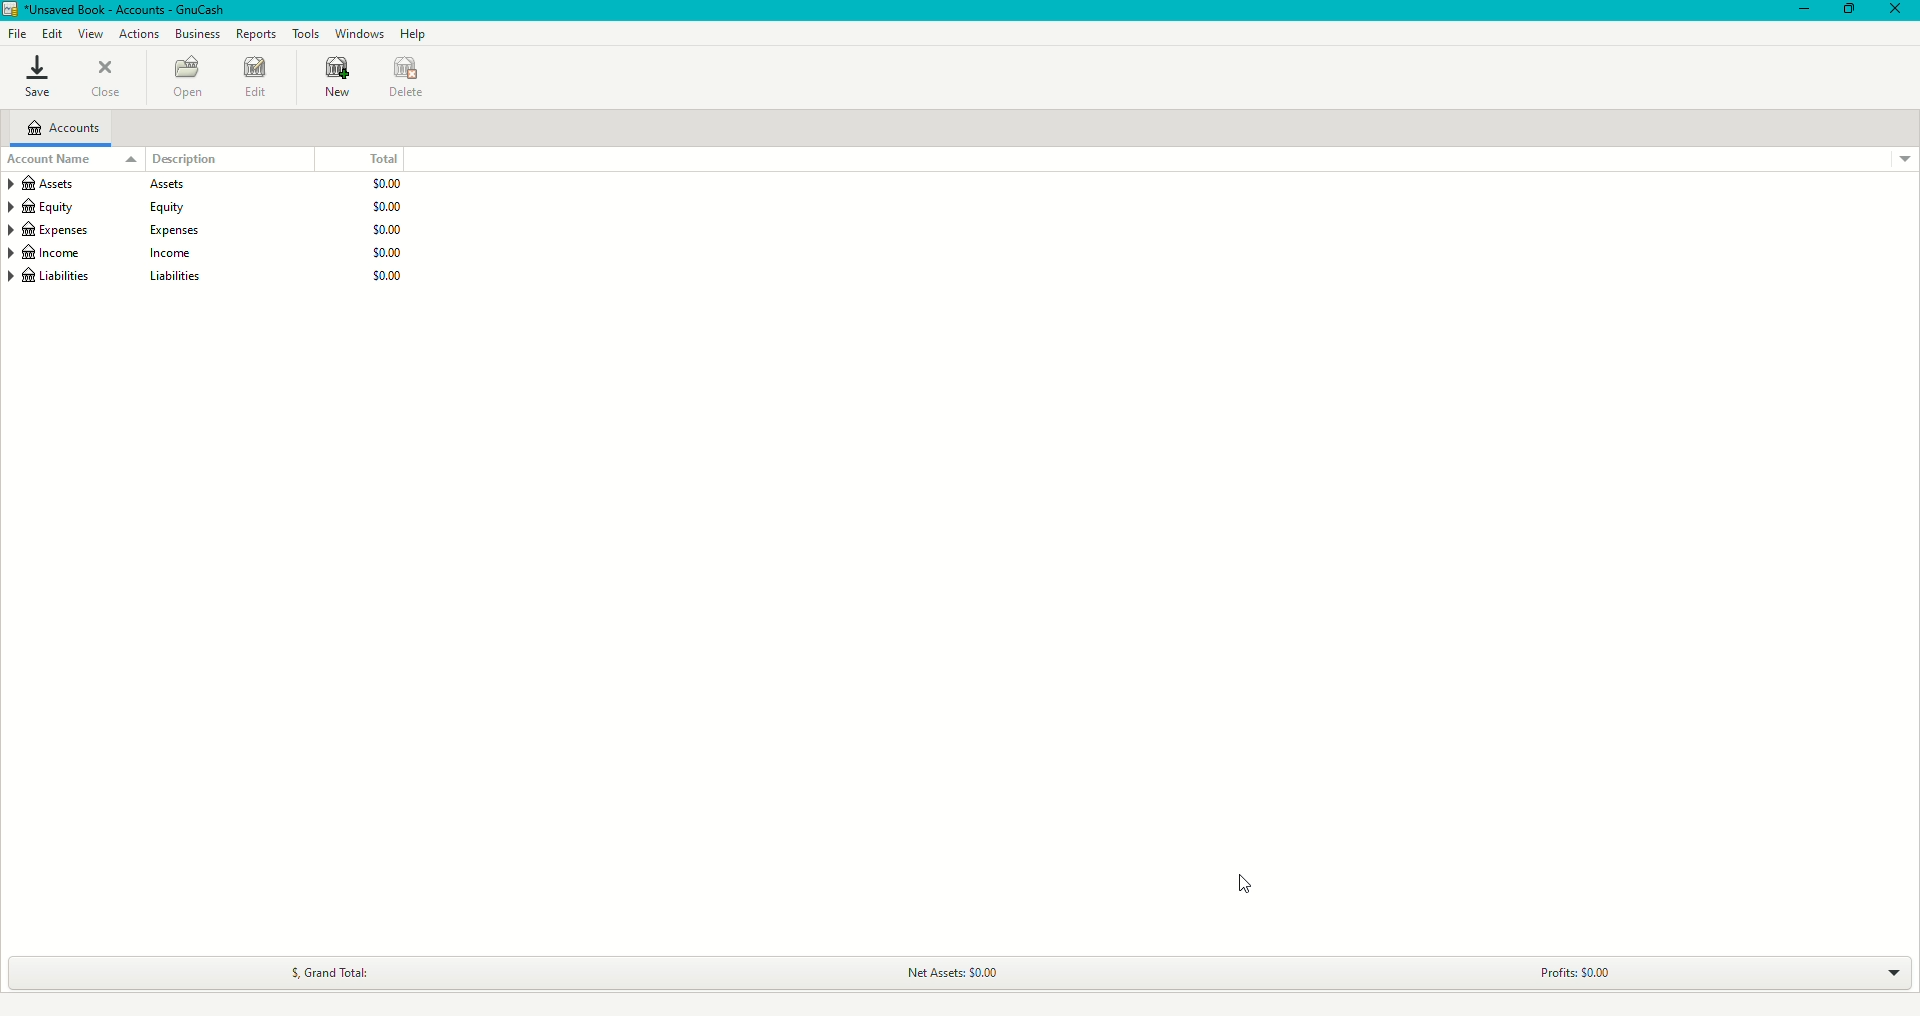 The width and height of the screenshot is (1920, 1016). Describe the element at coordinates (257, 36) in the screenshot. I see `Reports` at that location.